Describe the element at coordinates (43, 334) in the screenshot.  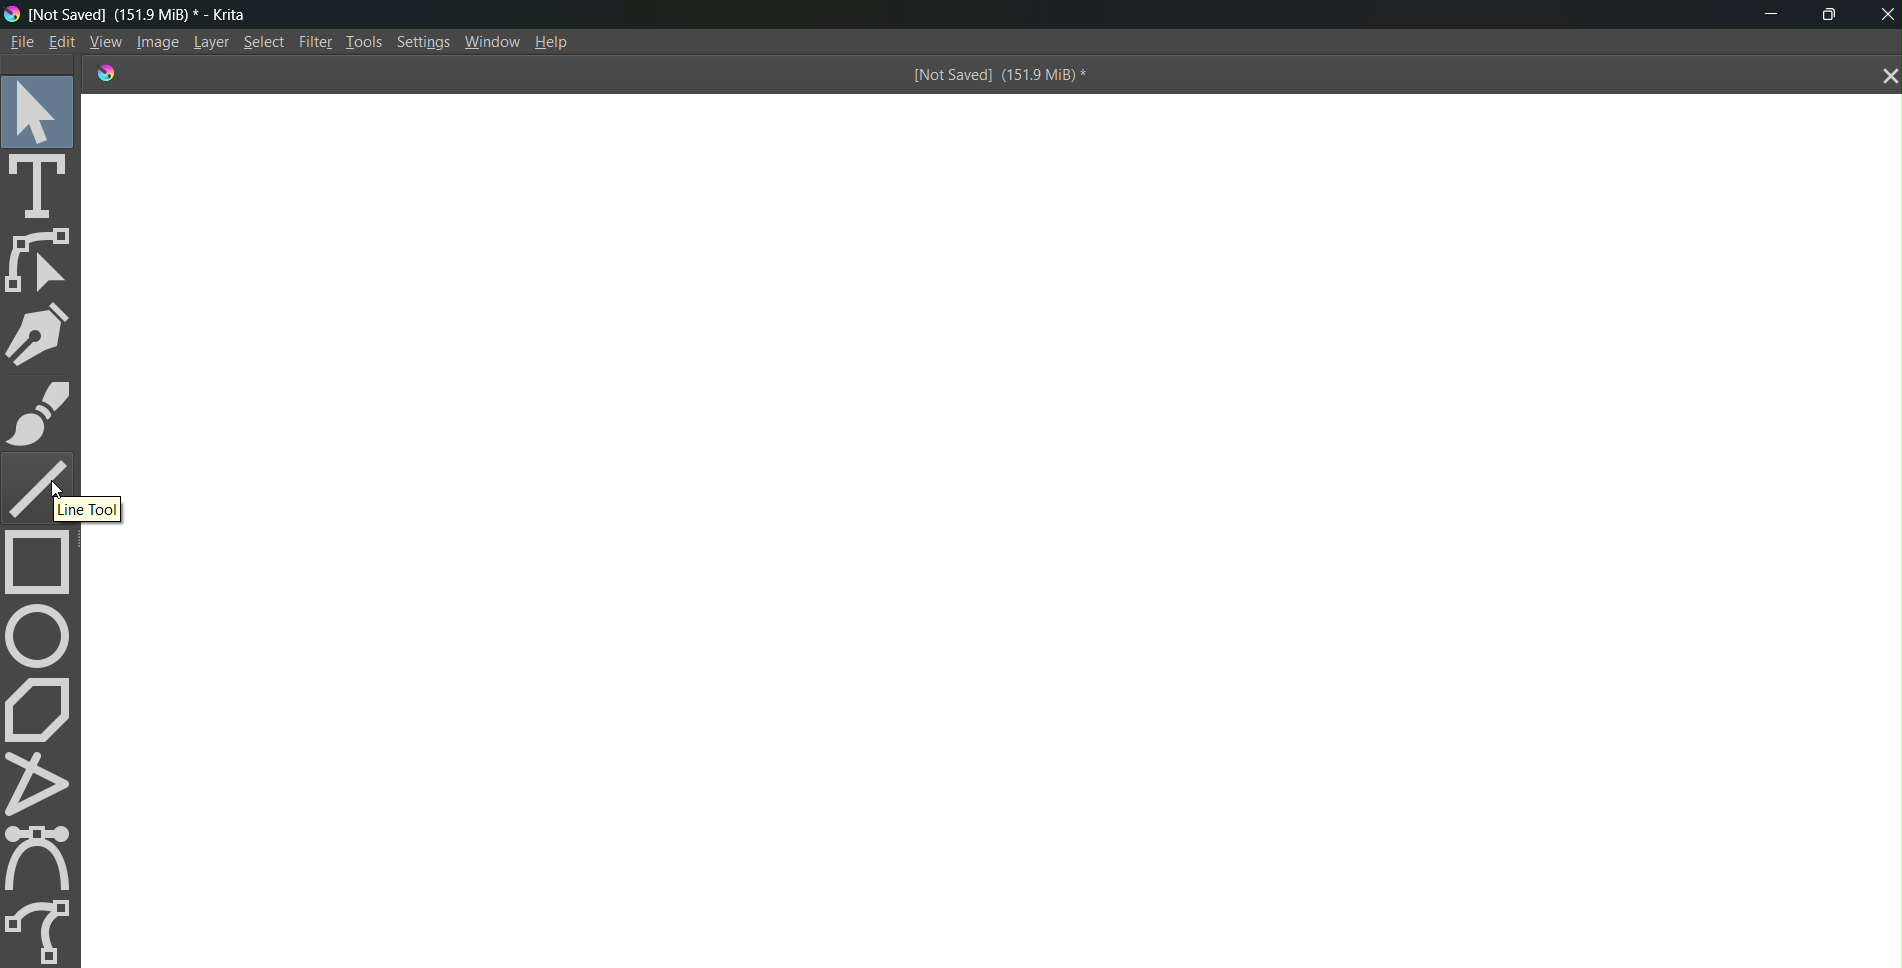
I see `pen` at that location.